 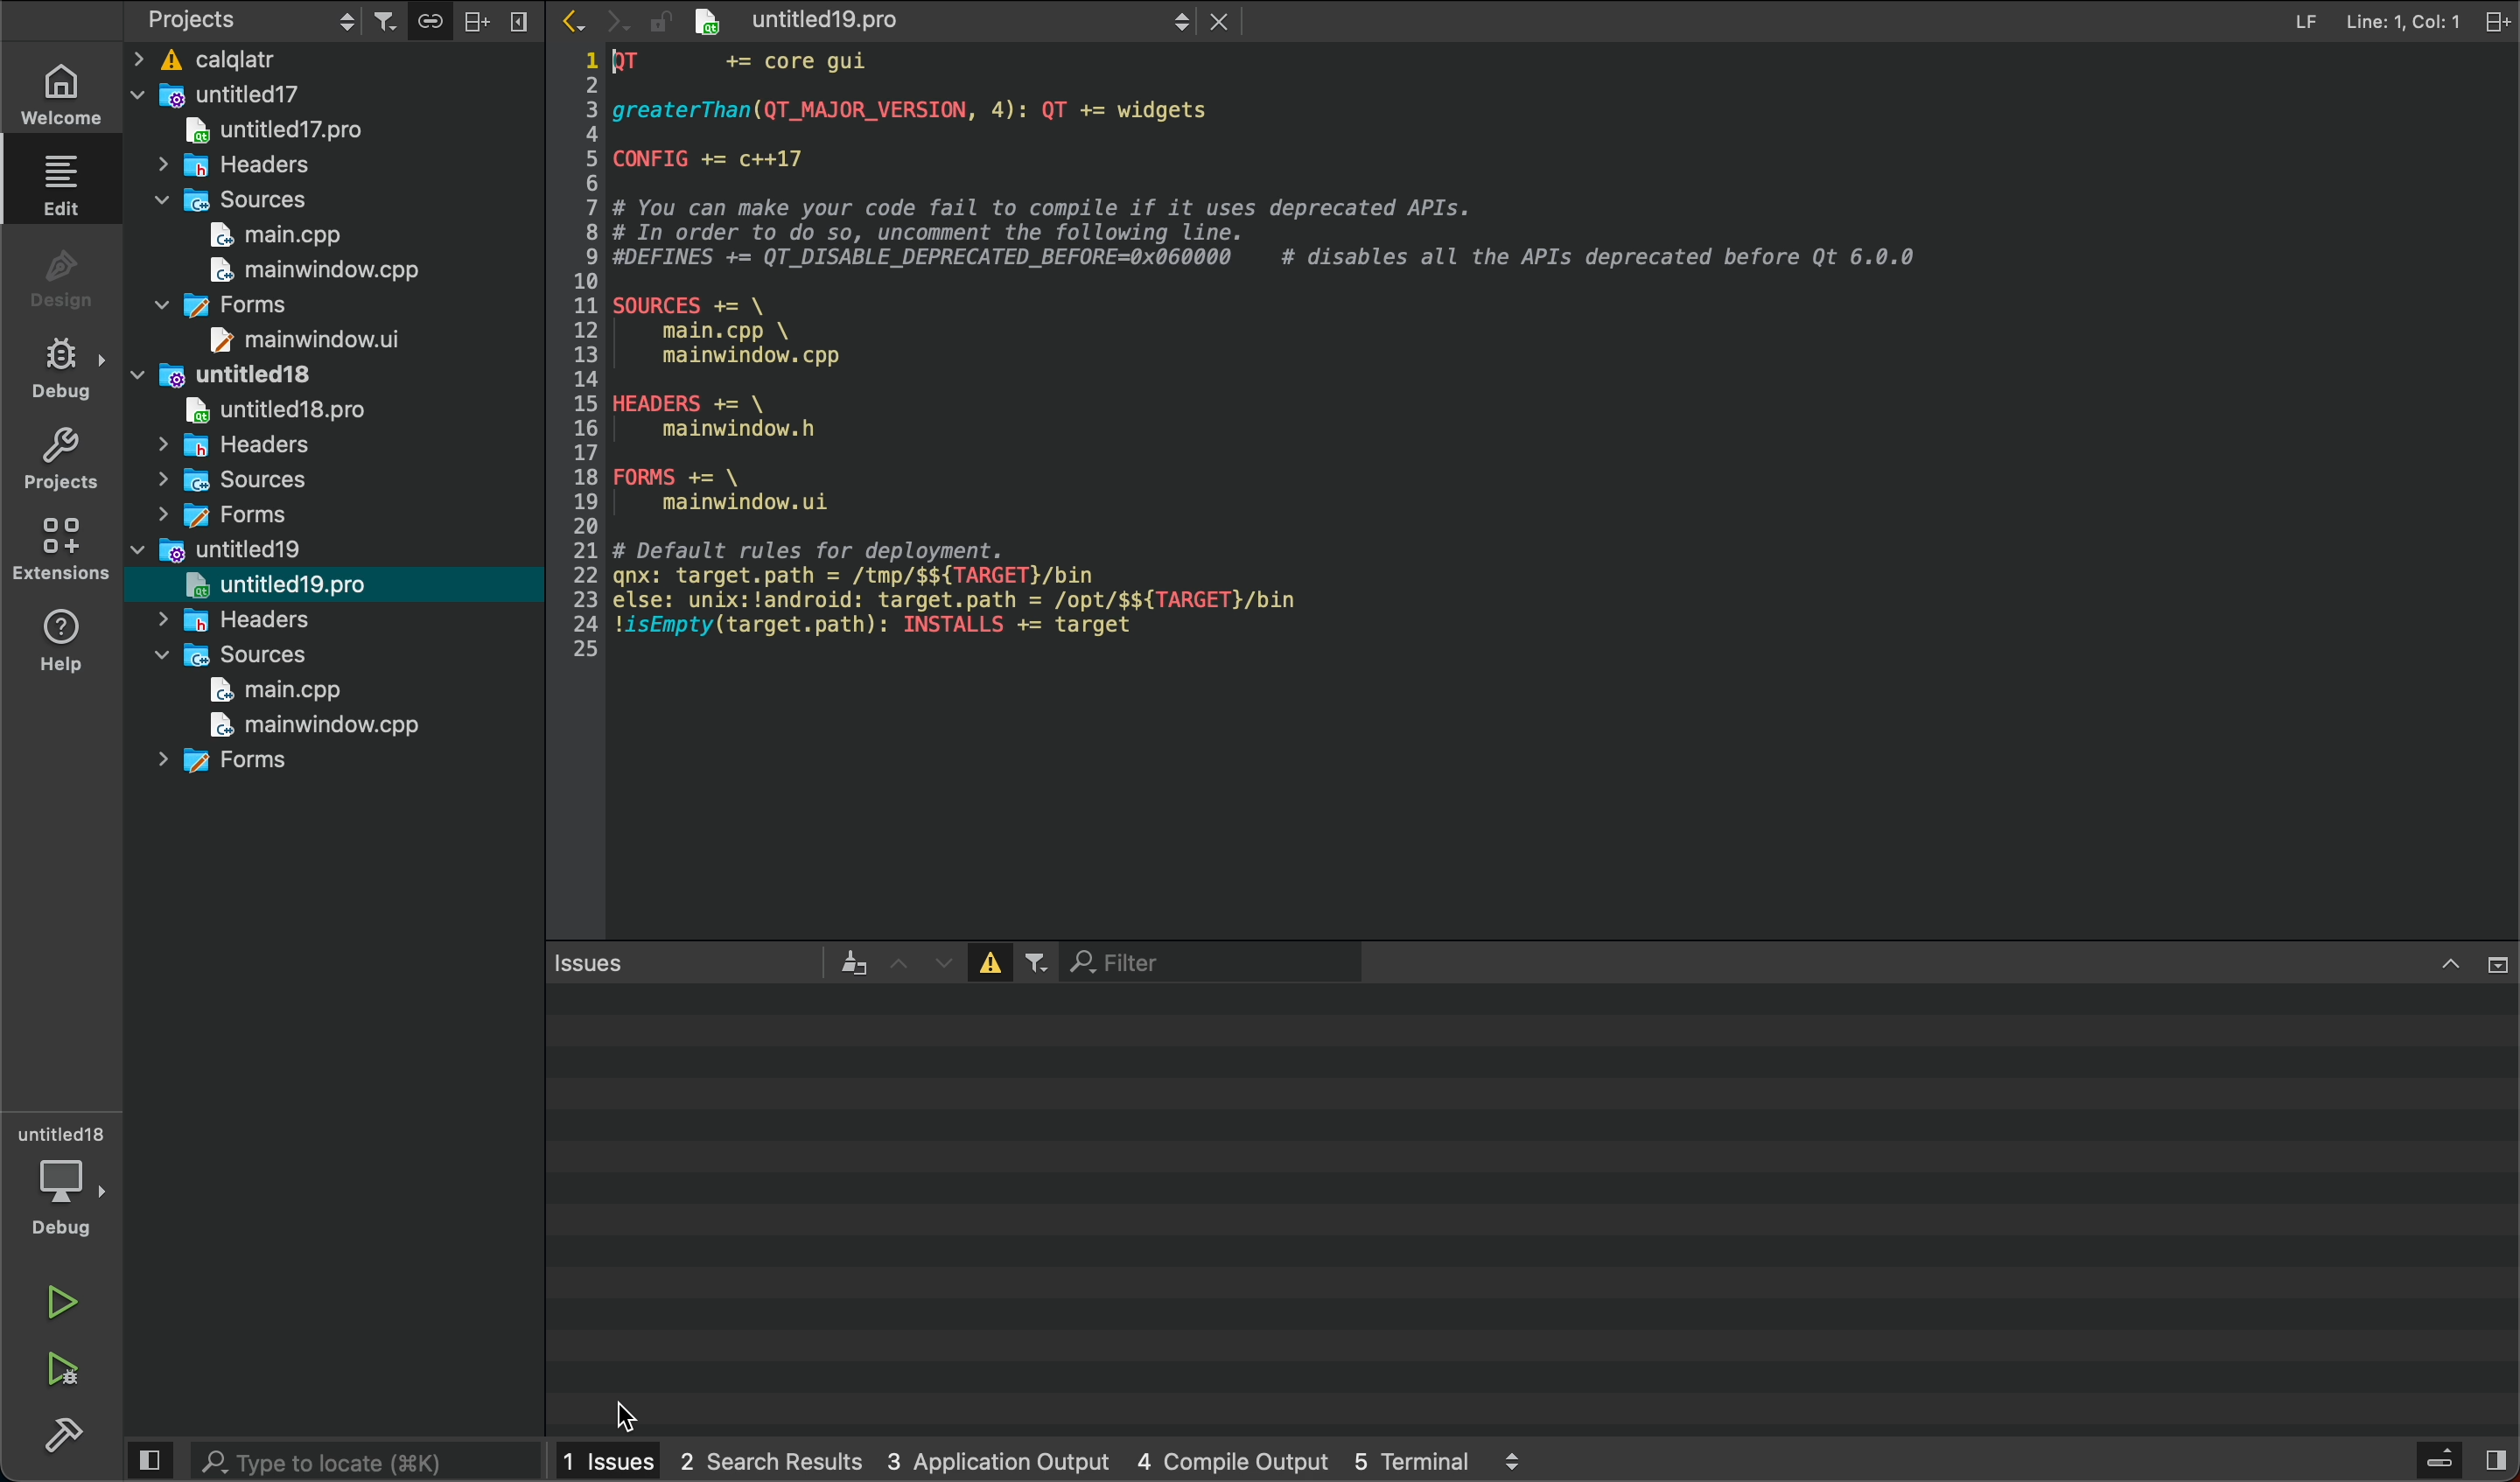 What do you see at coordinates (70, 639) in the screenshot?
I see `help` at bounding box center [70, 639].